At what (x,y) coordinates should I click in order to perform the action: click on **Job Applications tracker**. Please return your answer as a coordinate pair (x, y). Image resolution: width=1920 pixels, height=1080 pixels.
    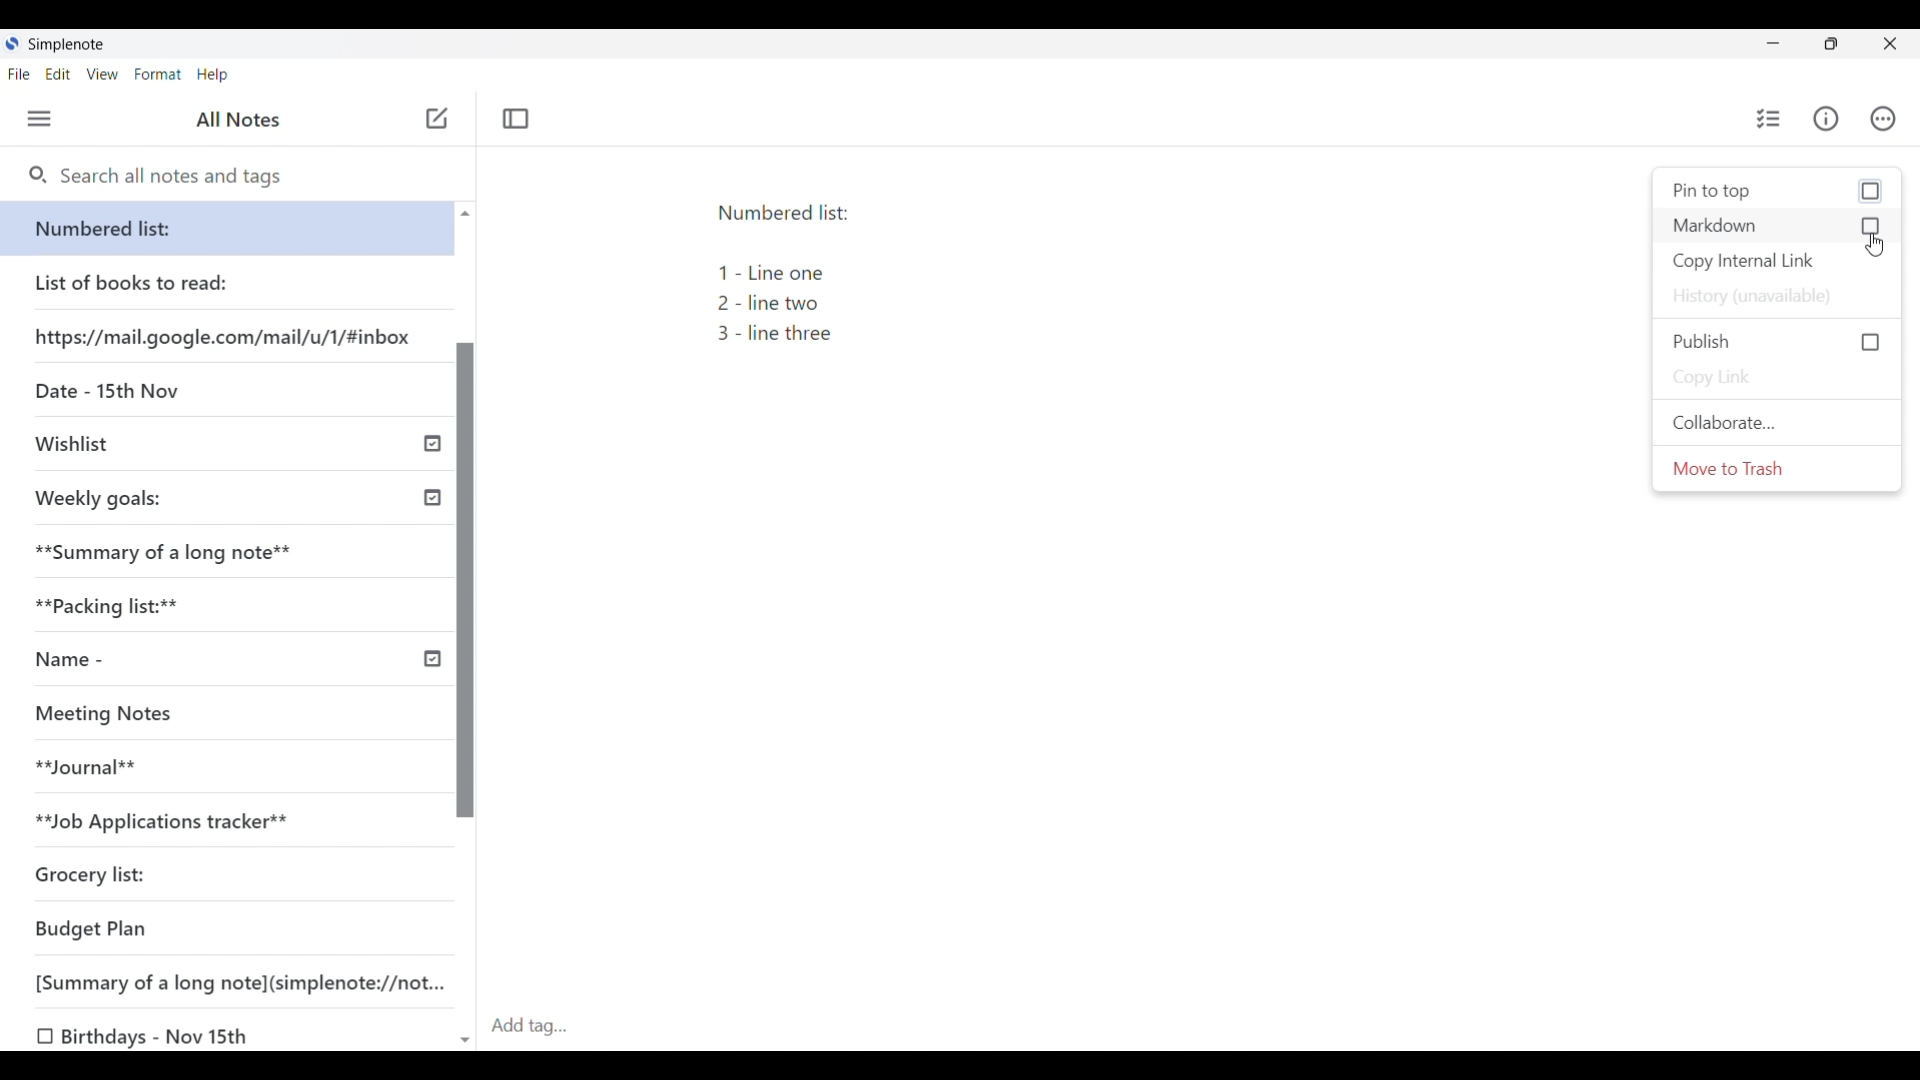
    Looking at the image, I should click on (173, 825).